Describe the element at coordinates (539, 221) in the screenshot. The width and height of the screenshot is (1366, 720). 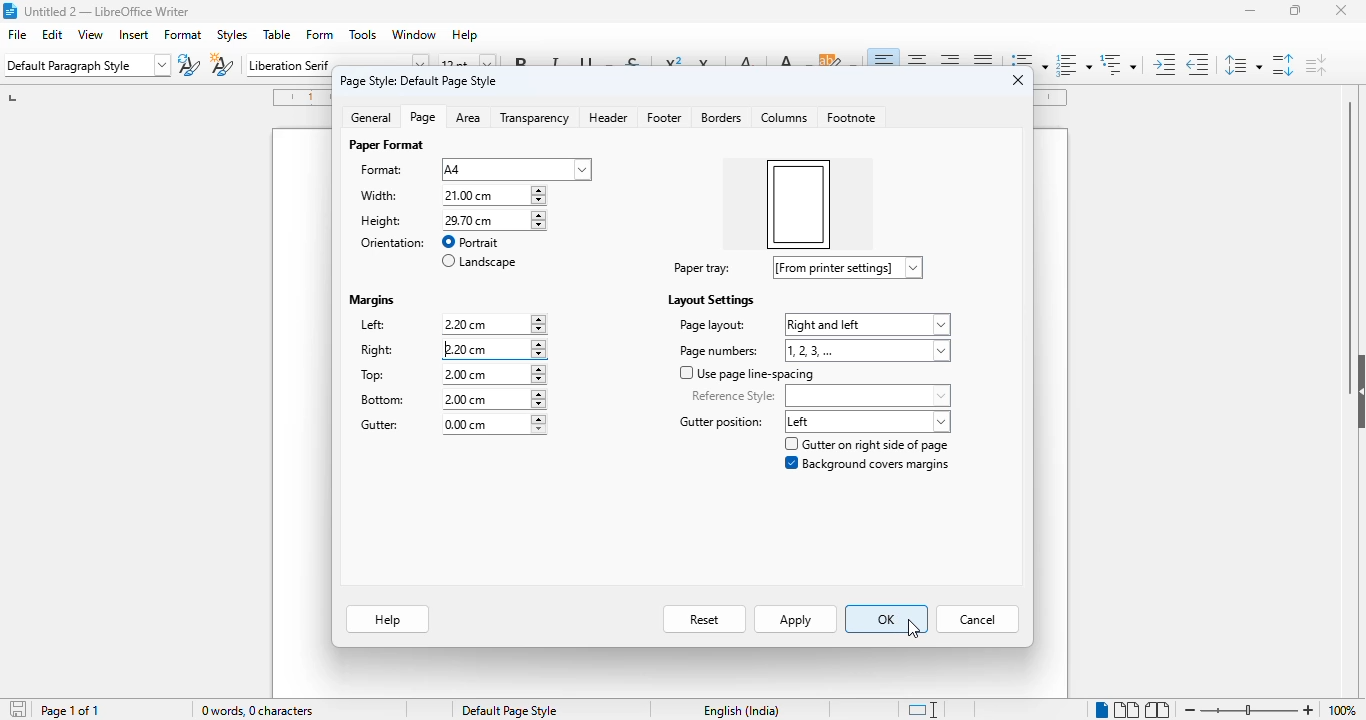
I see `increment or decrement width` at that location.